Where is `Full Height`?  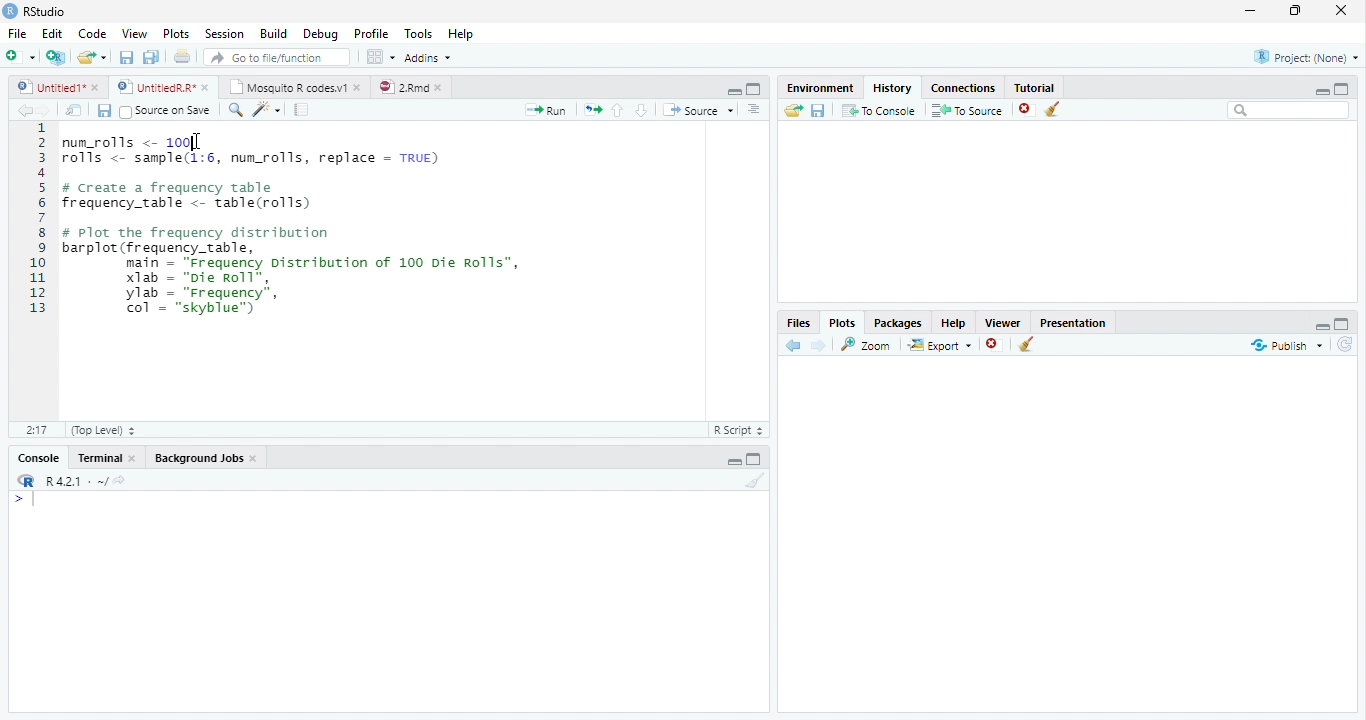 Full Height is located at coordinates (1344, 89).